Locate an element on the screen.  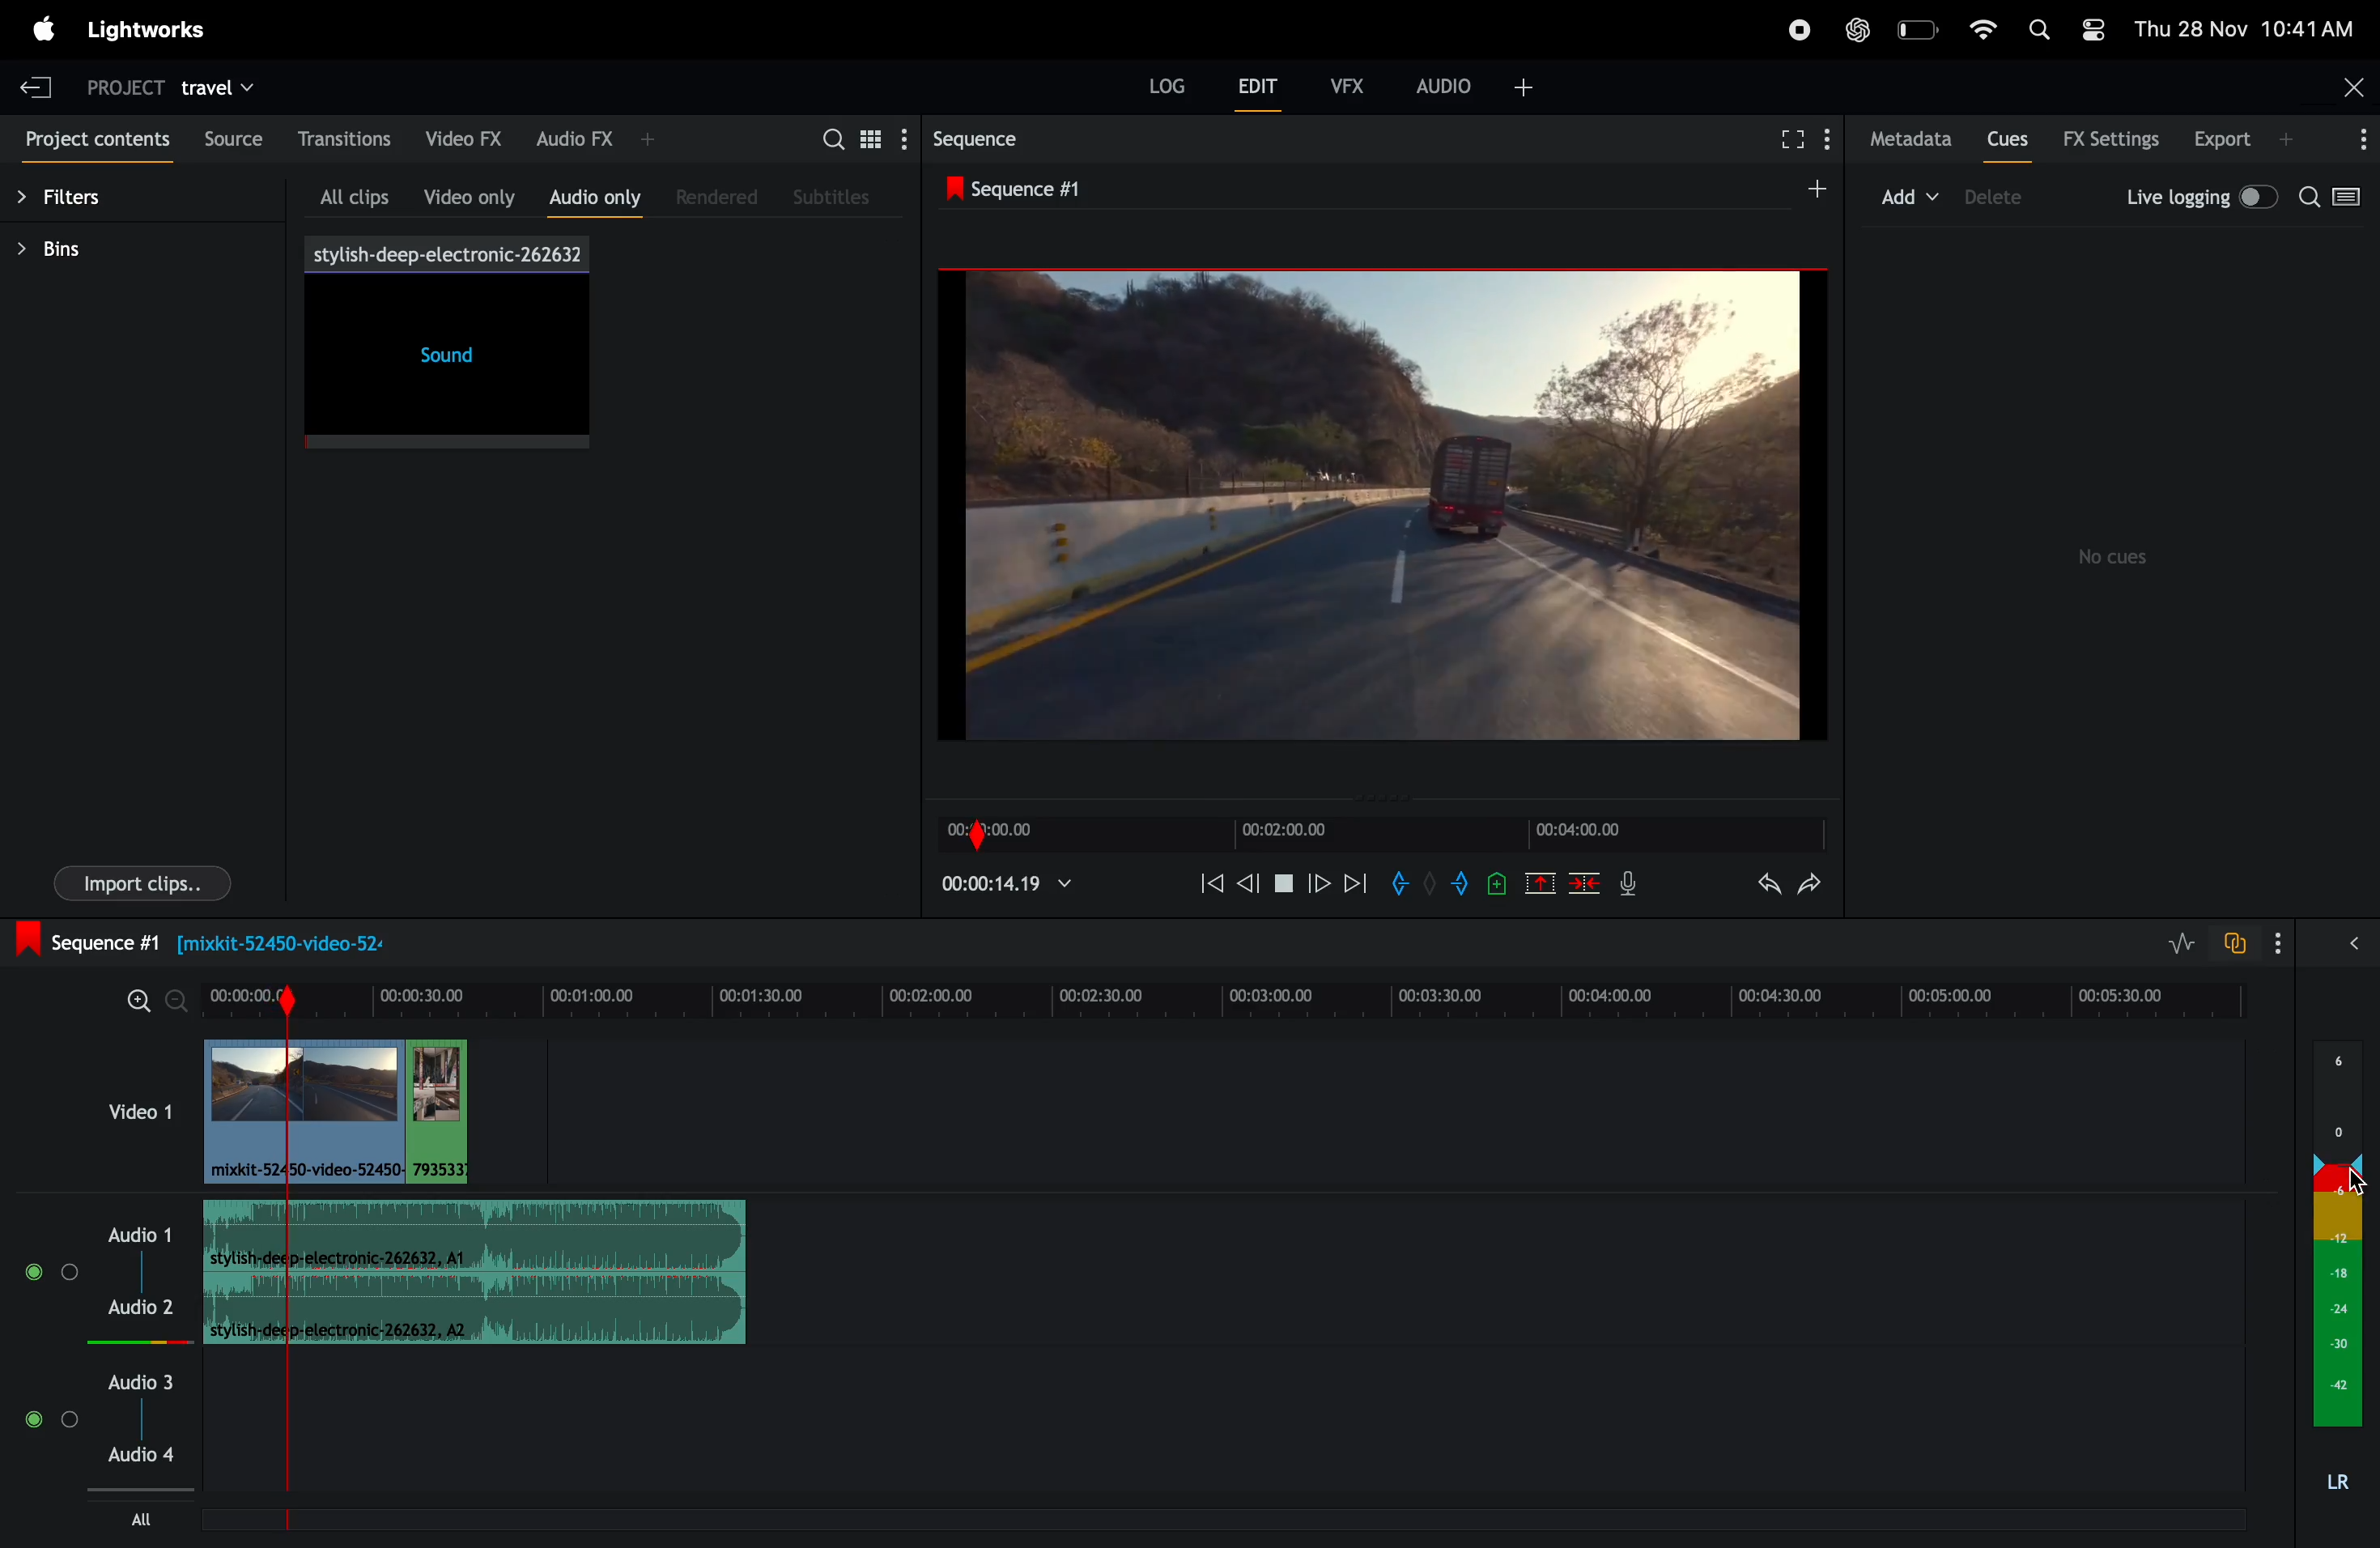
Audio level is located at coordinates (124, 1340).